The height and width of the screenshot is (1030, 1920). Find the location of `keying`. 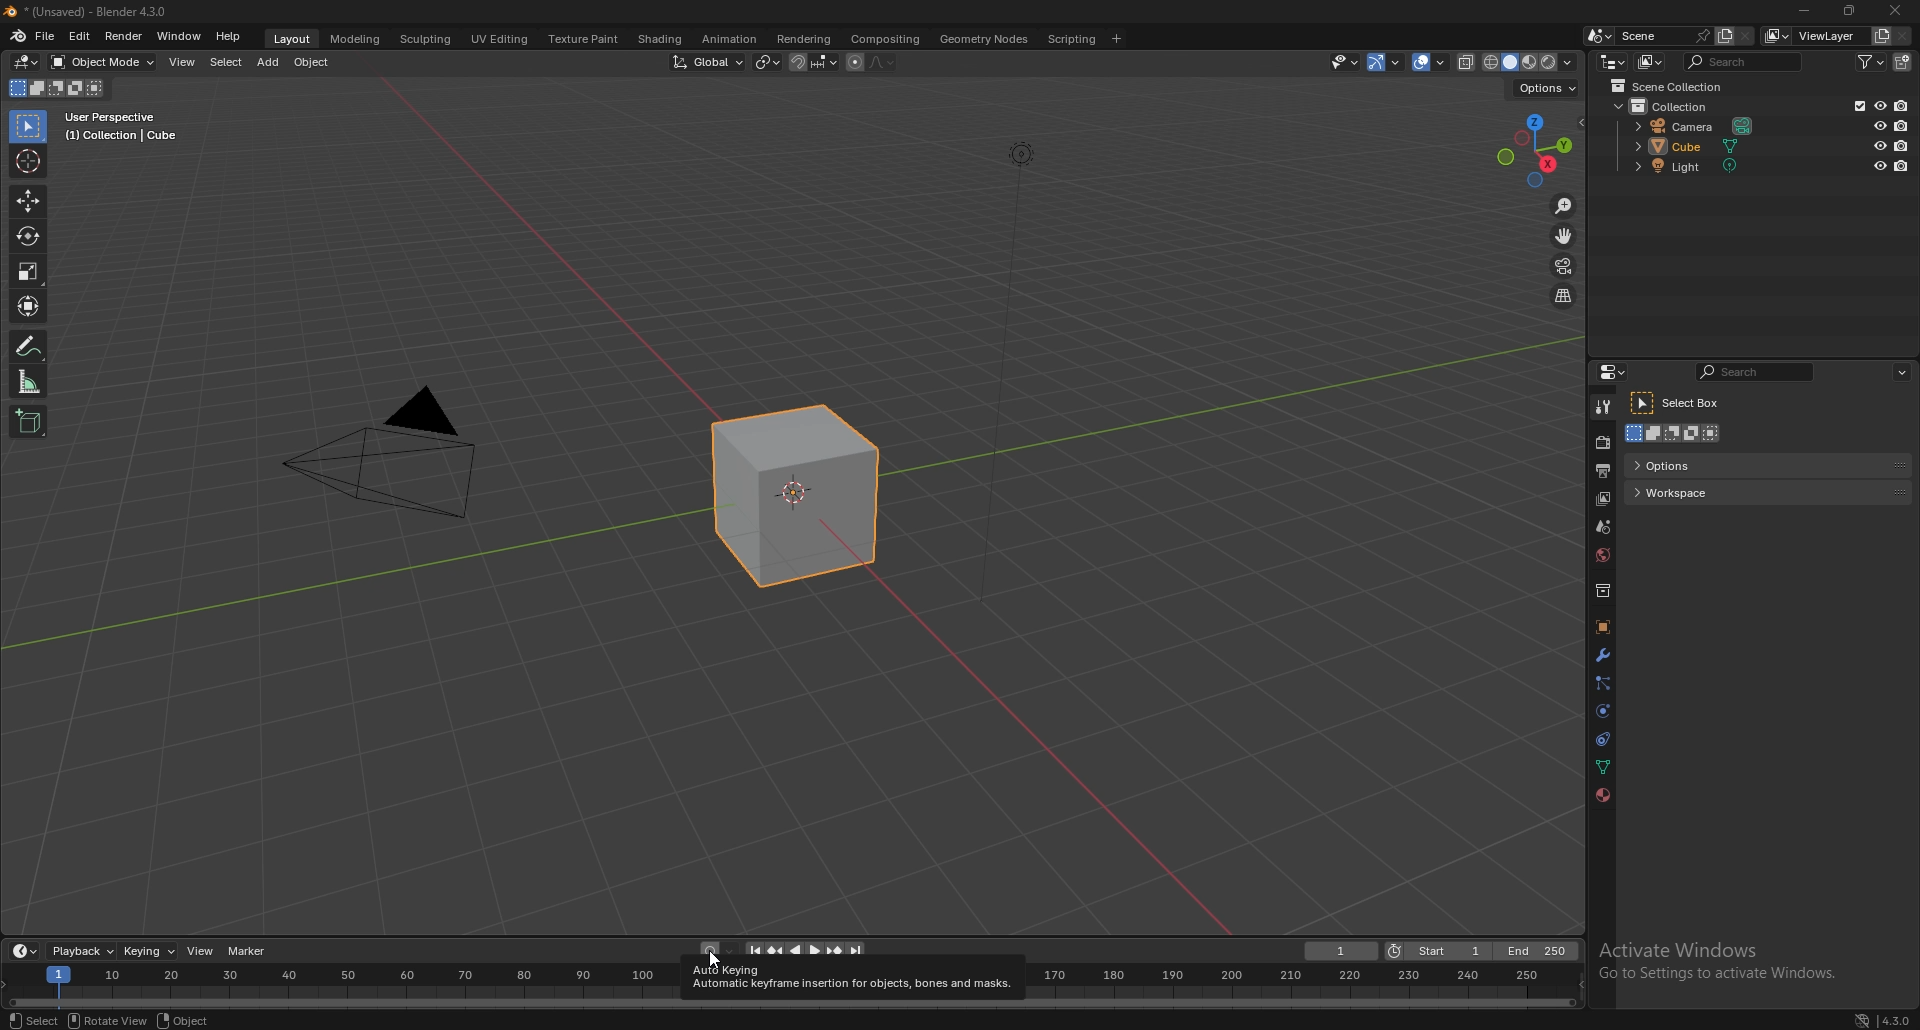

keying is located at coordinates (150, 951).